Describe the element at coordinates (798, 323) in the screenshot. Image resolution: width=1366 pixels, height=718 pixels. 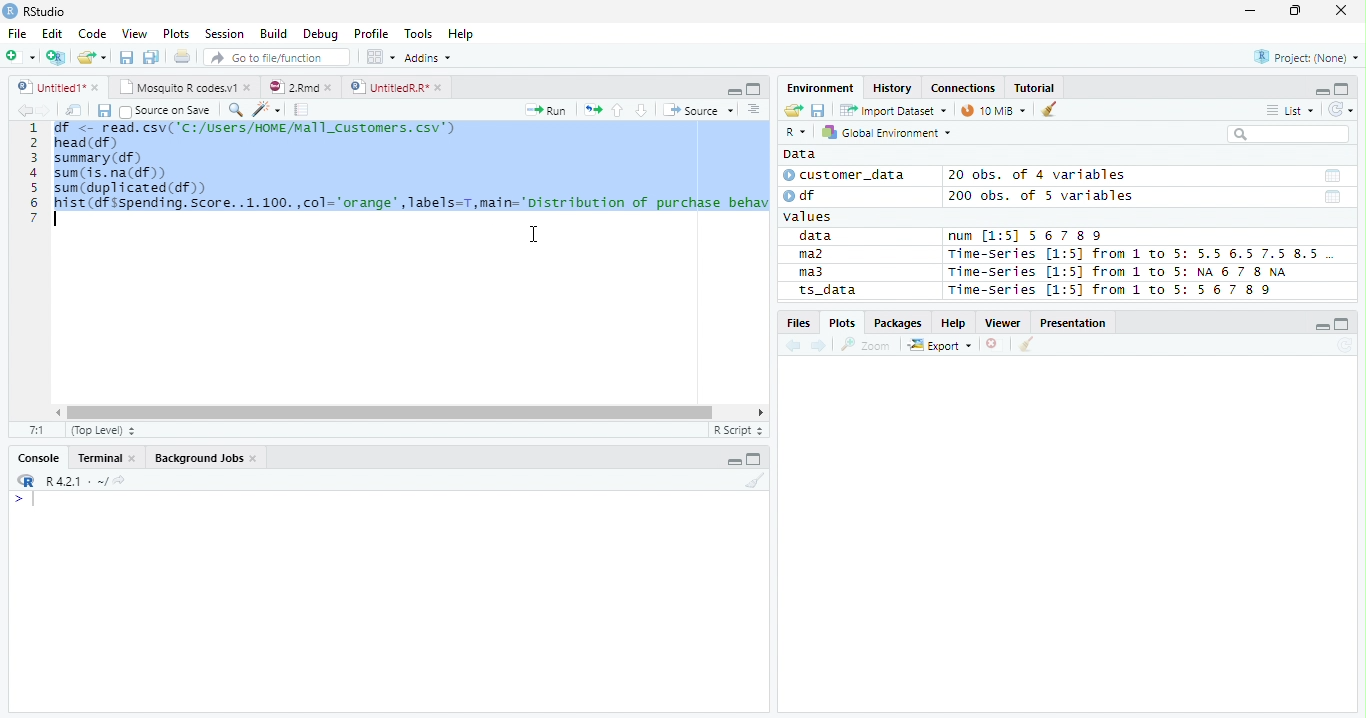
I see `Files` at that location.